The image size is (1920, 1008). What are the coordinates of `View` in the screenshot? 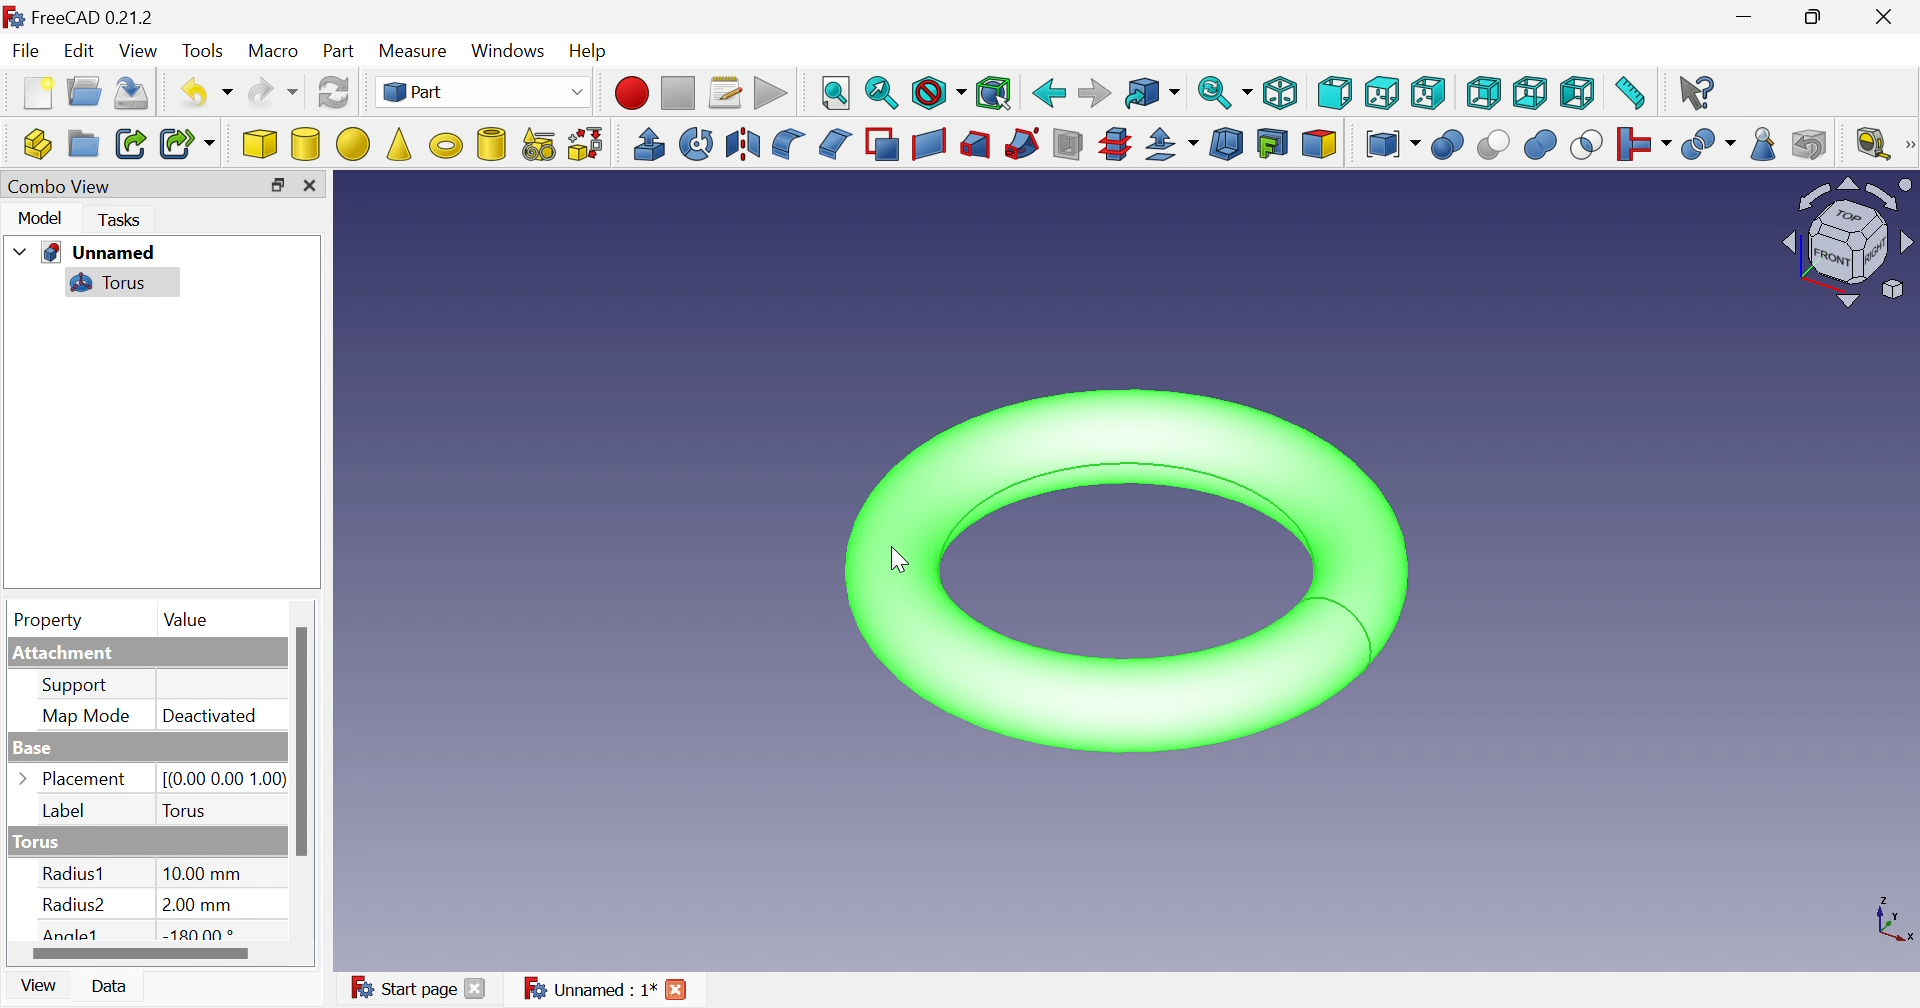 It's located at (43, 986).